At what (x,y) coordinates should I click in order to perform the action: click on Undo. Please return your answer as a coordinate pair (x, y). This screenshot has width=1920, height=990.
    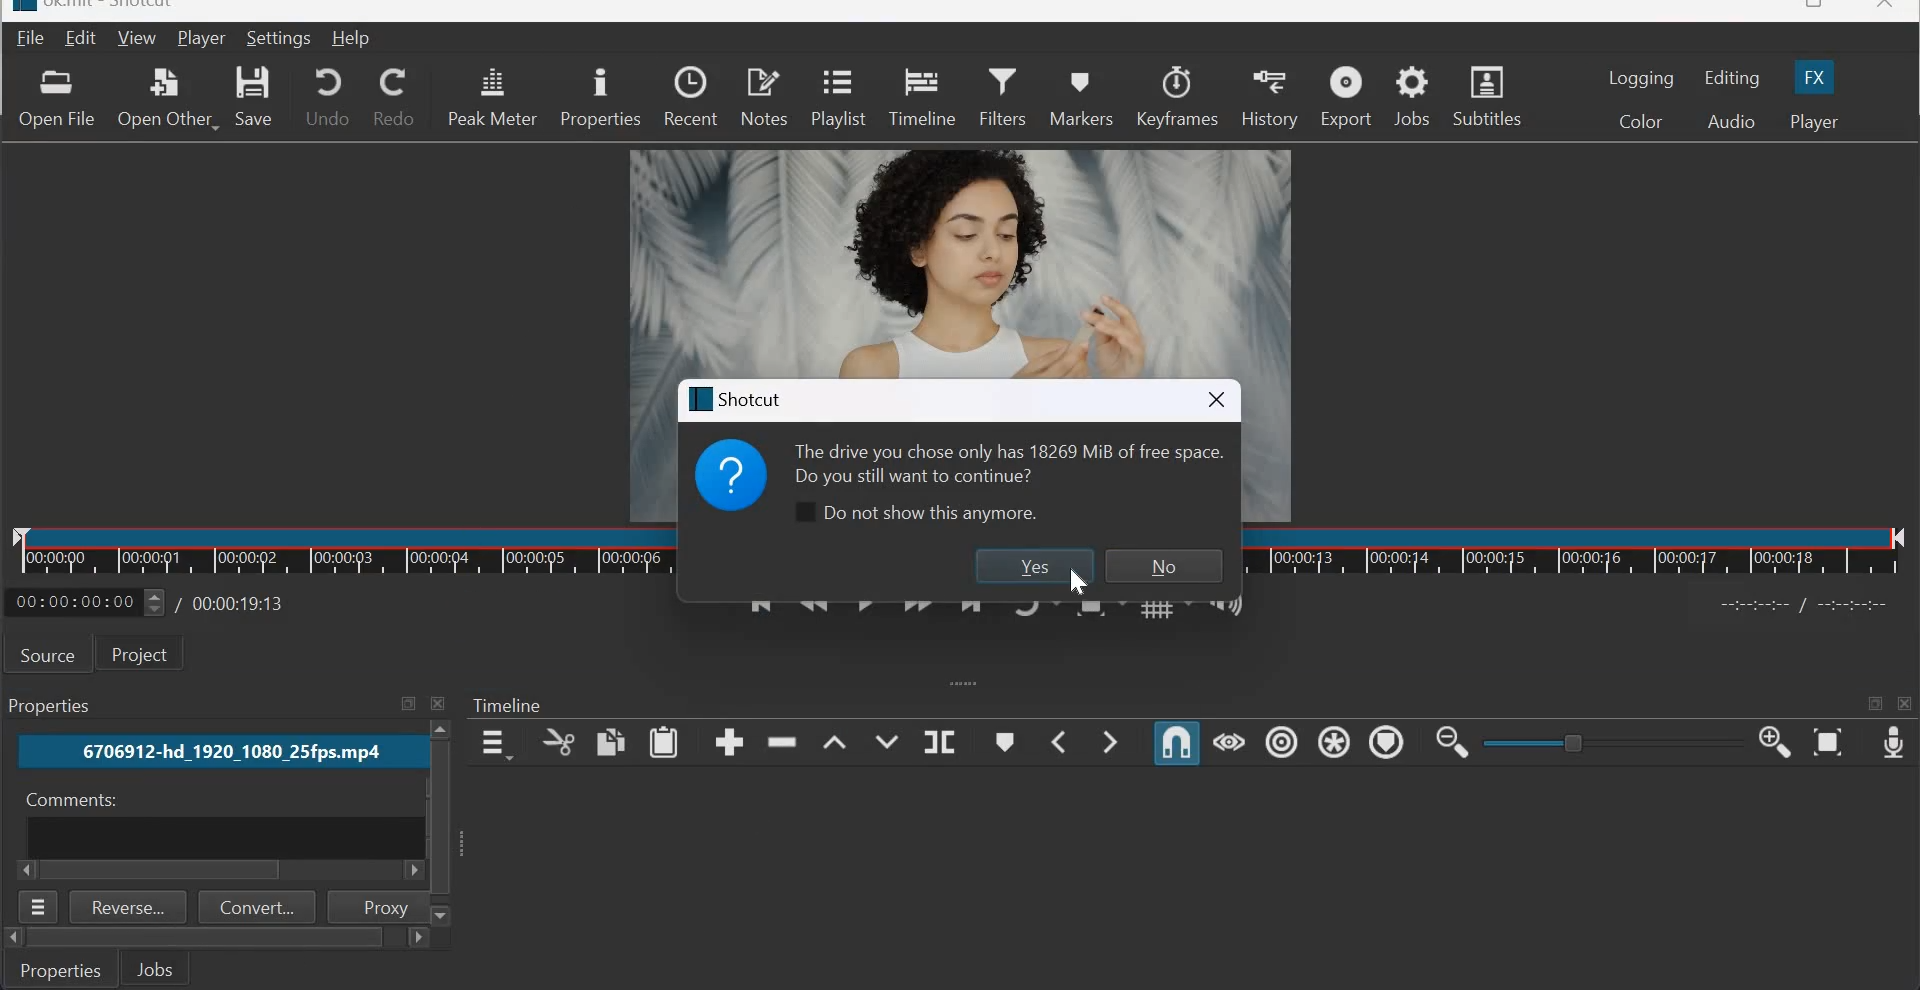
    Looking at the image, I should click on (328, 95).